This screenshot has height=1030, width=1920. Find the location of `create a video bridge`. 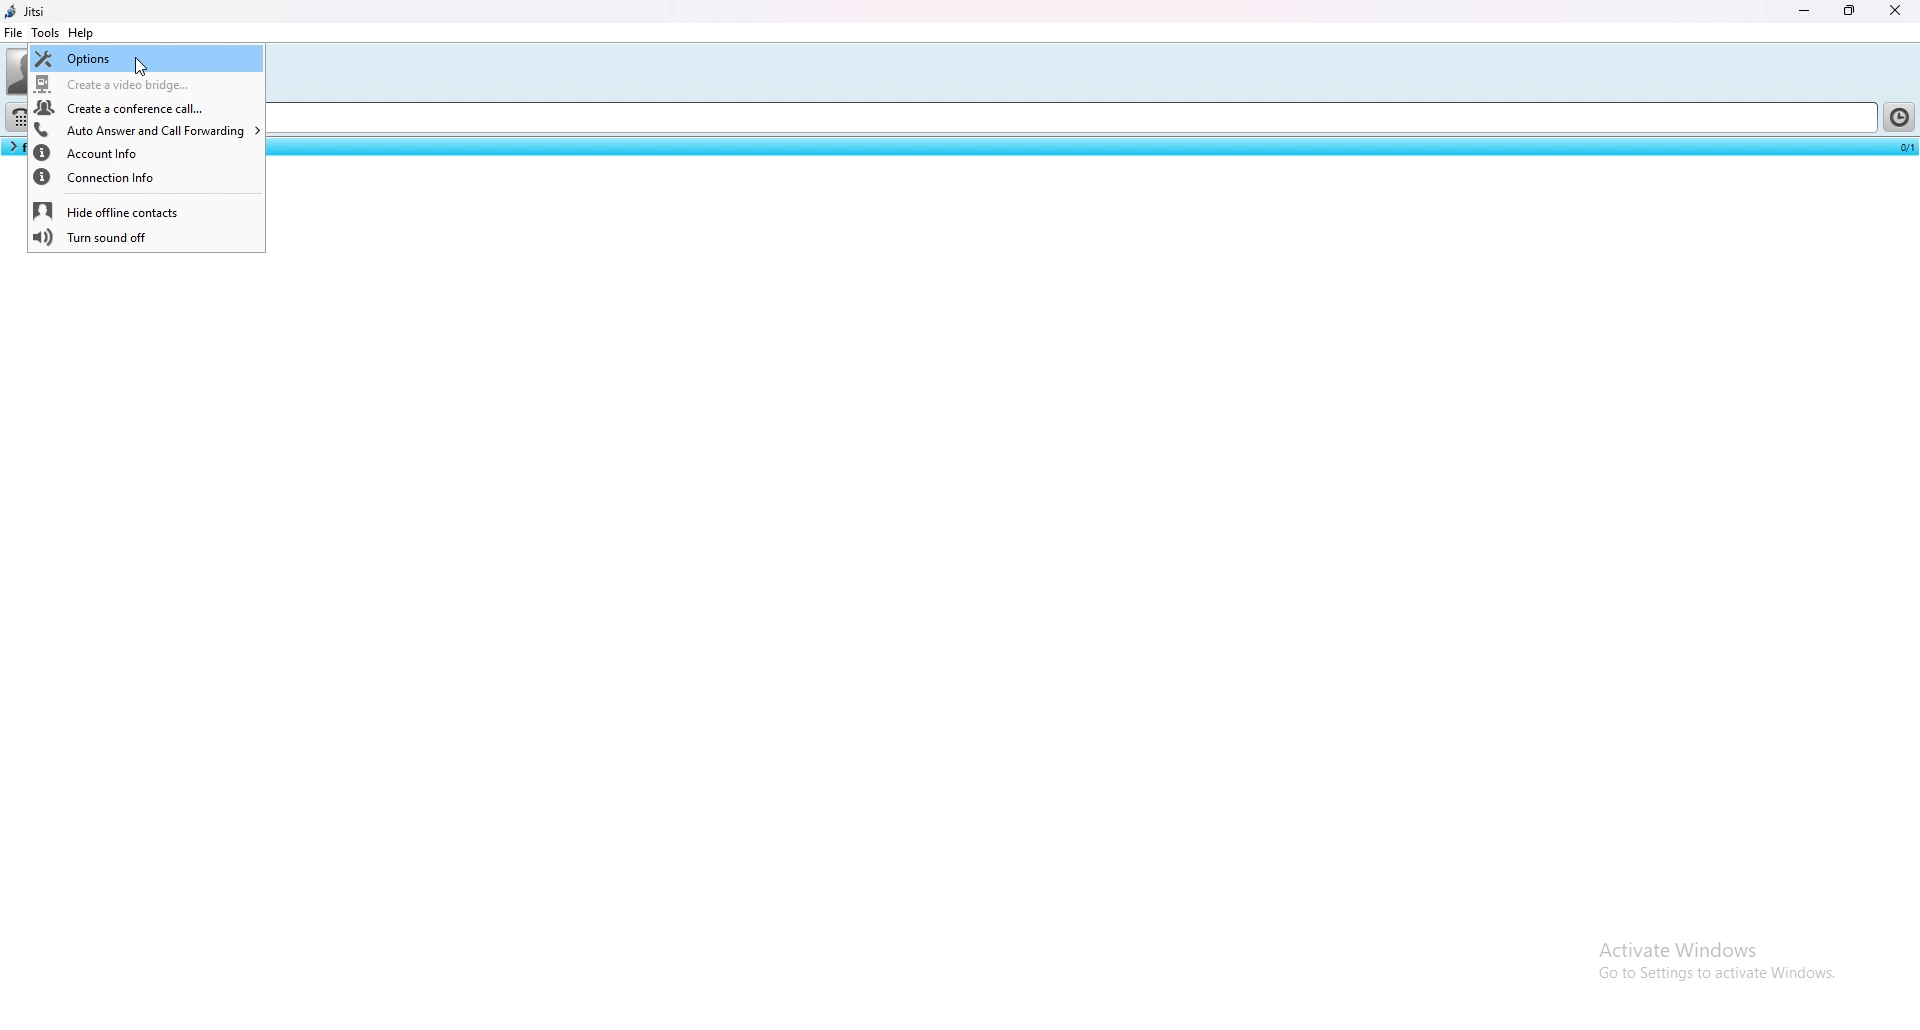

create a video bridge is located at coordinates (144, 85).